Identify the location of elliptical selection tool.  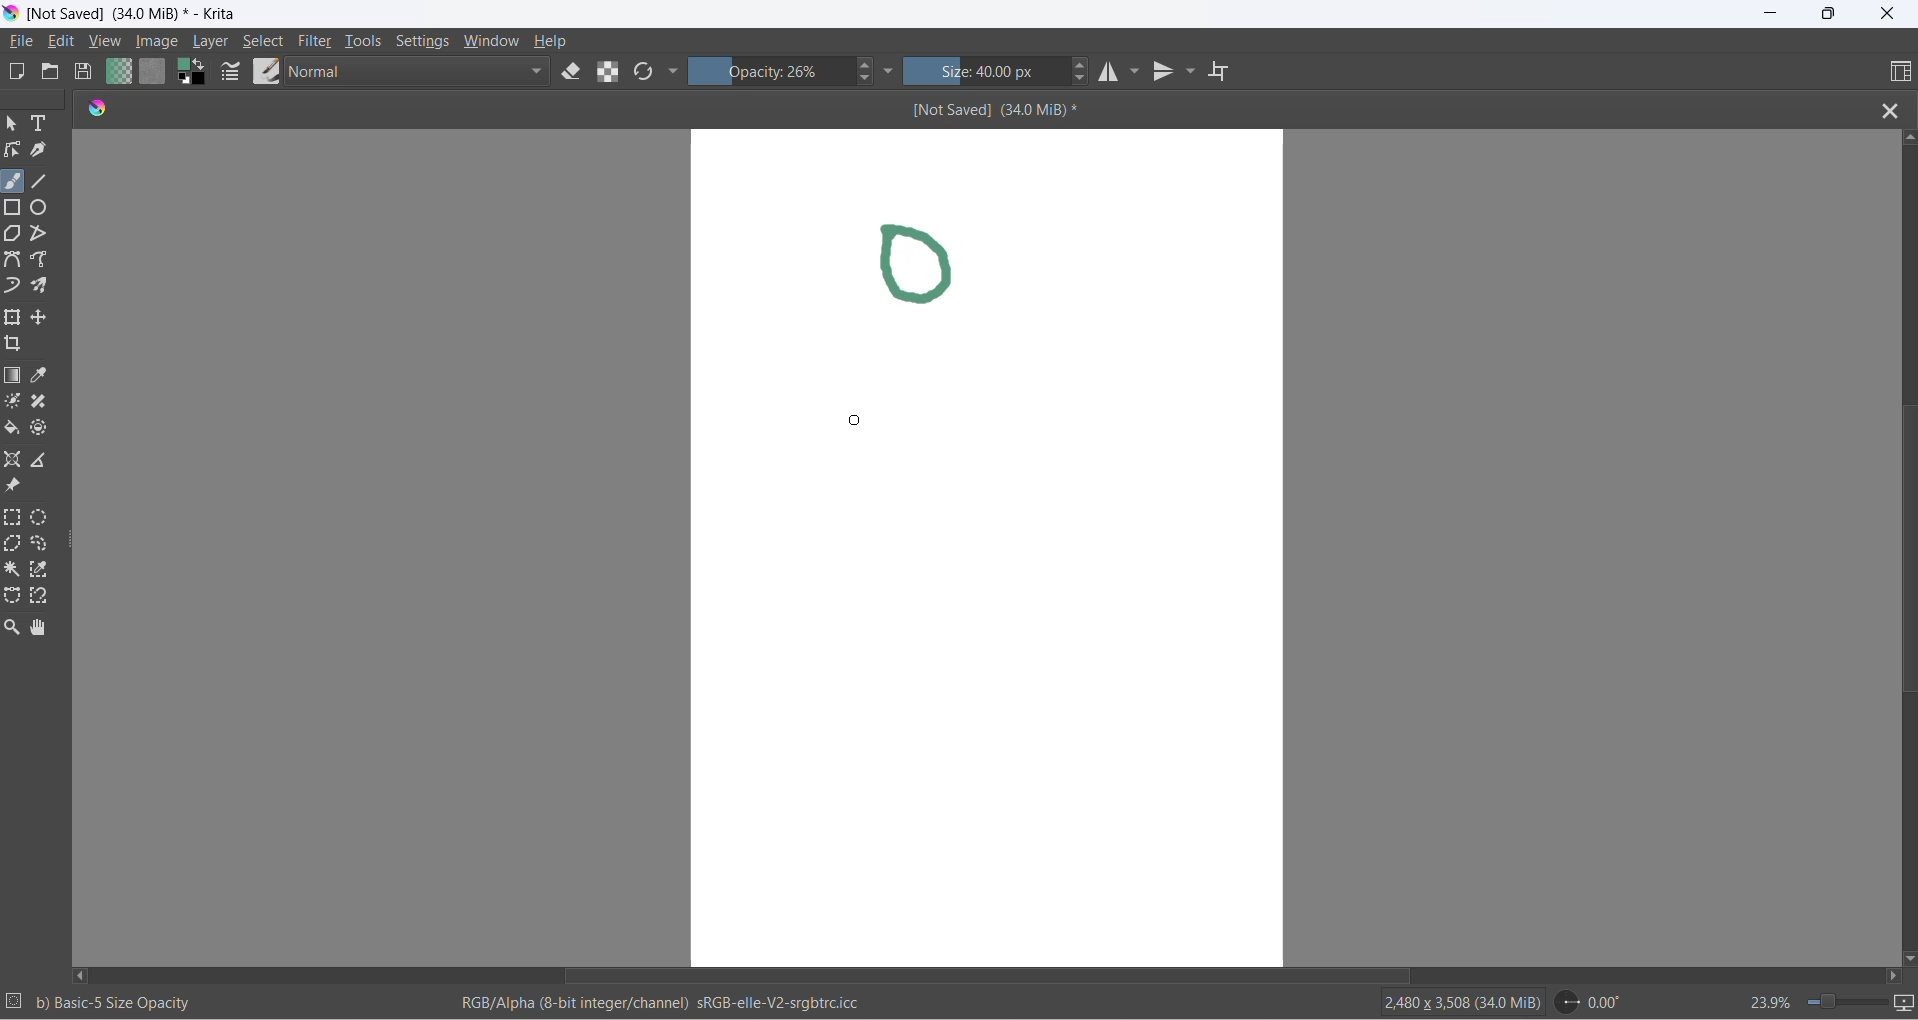
(43, 517).